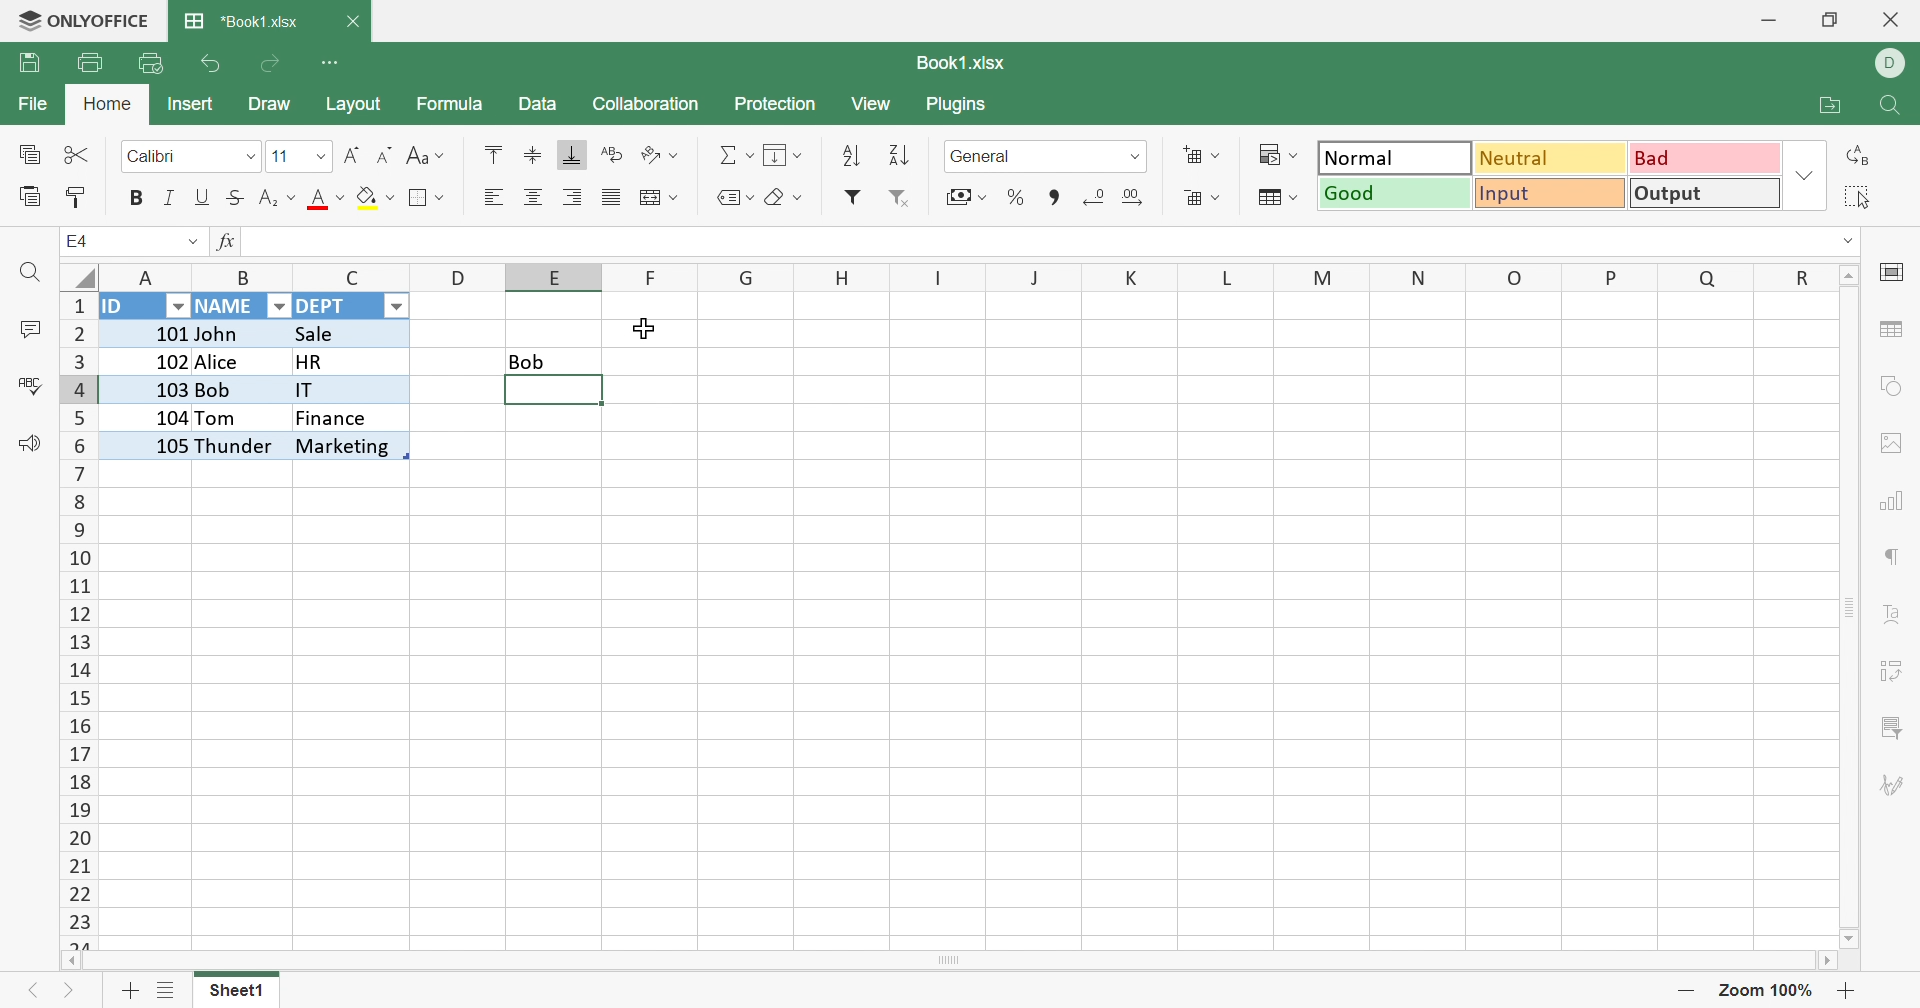  I want to click on Chart settings, so click(1886, 502).